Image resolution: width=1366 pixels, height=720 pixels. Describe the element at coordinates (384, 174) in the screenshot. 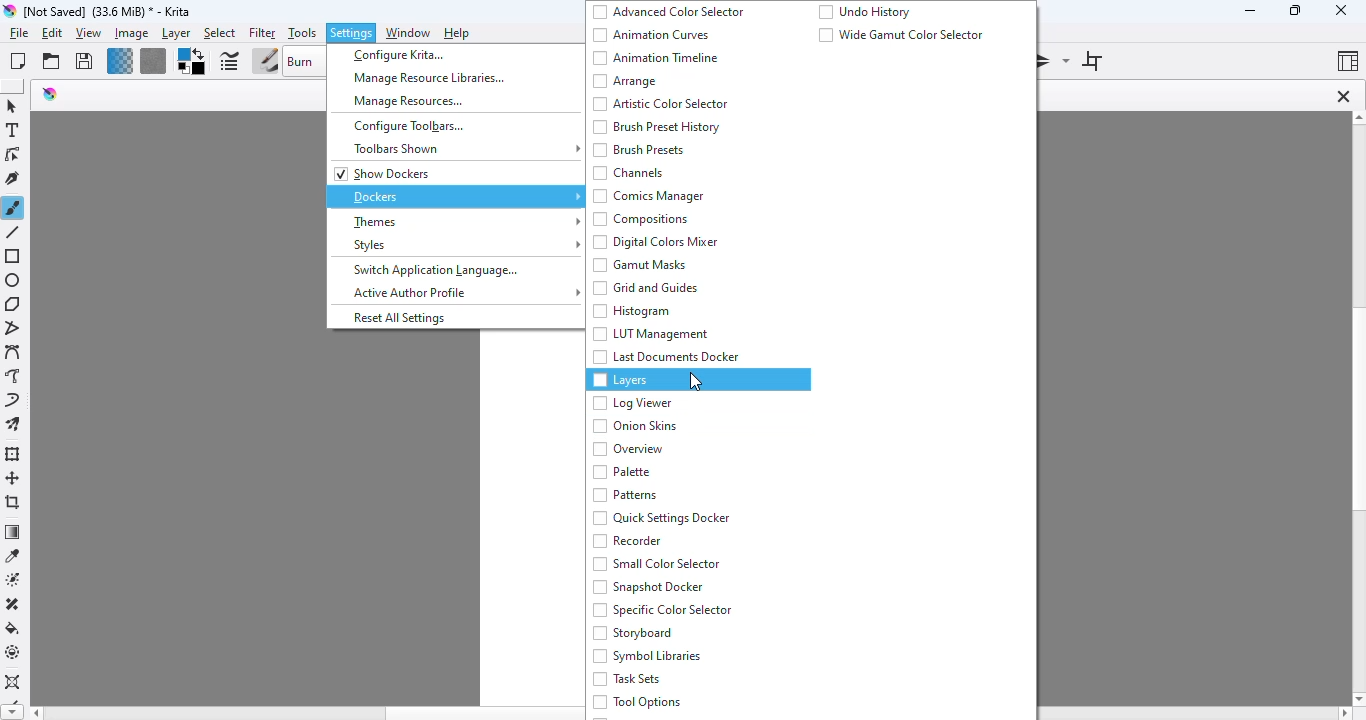

I see `show dockers` at that location.